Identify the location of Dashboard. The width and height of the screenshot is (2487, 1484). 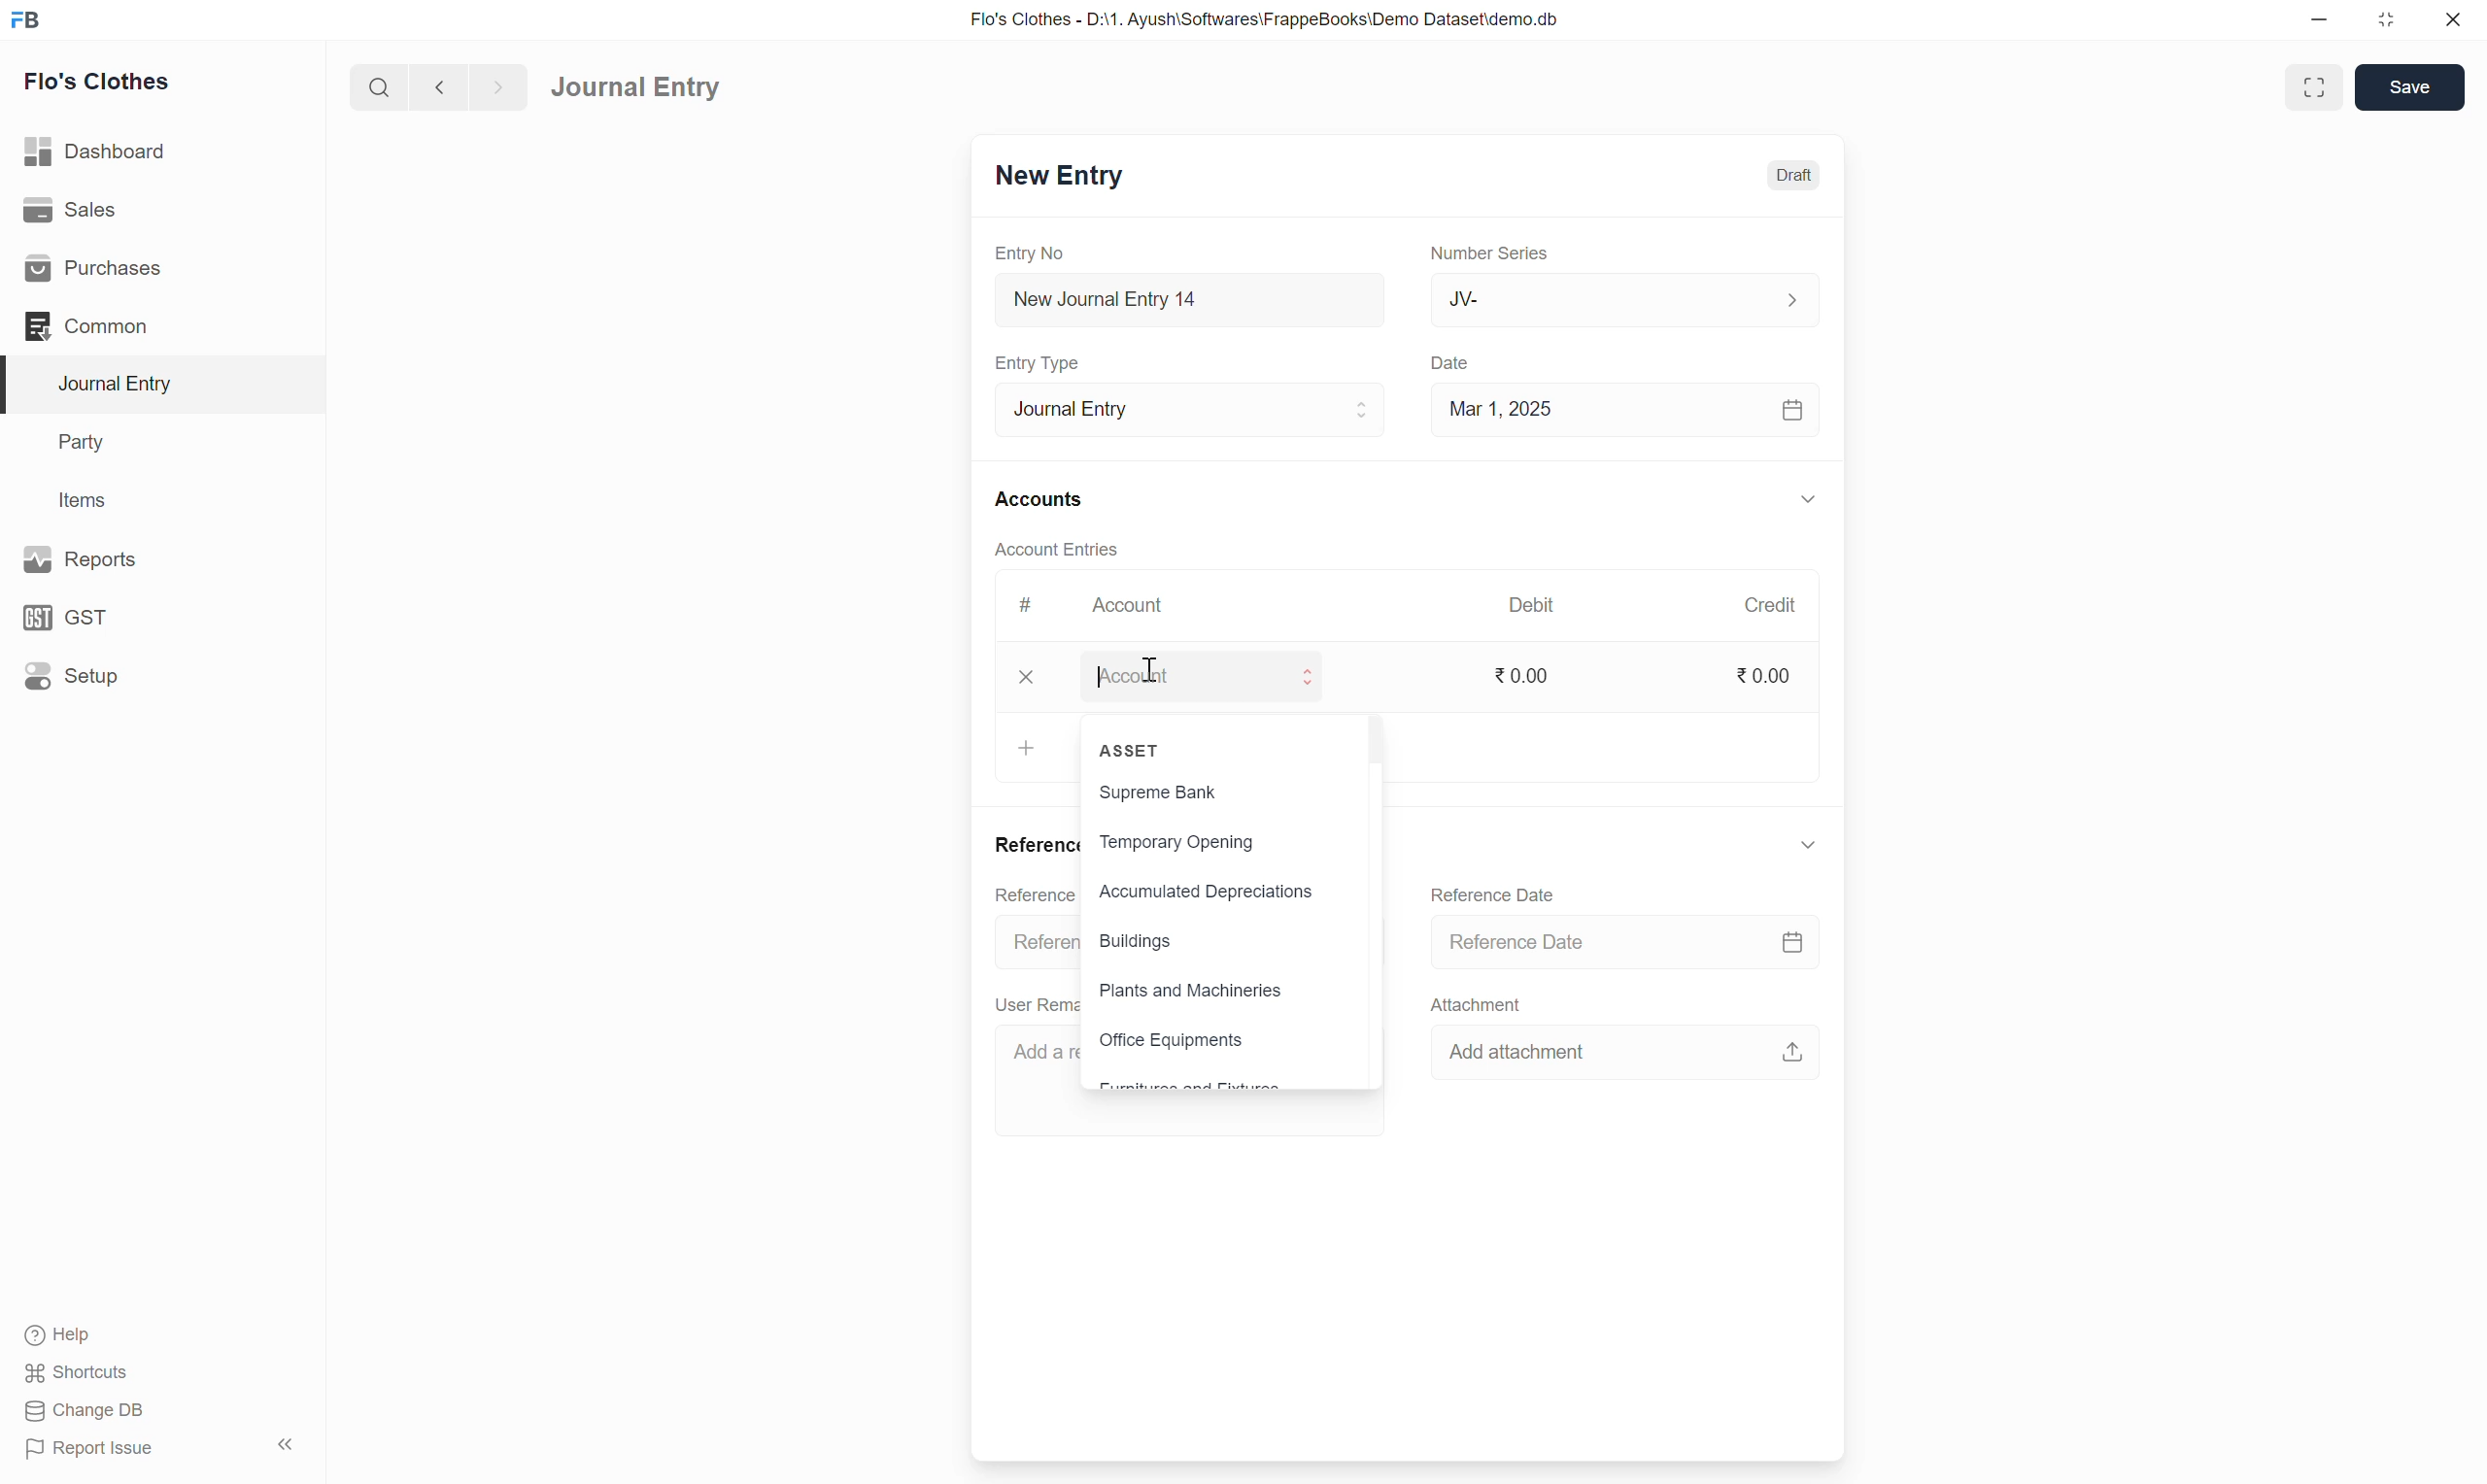
(97, 150).